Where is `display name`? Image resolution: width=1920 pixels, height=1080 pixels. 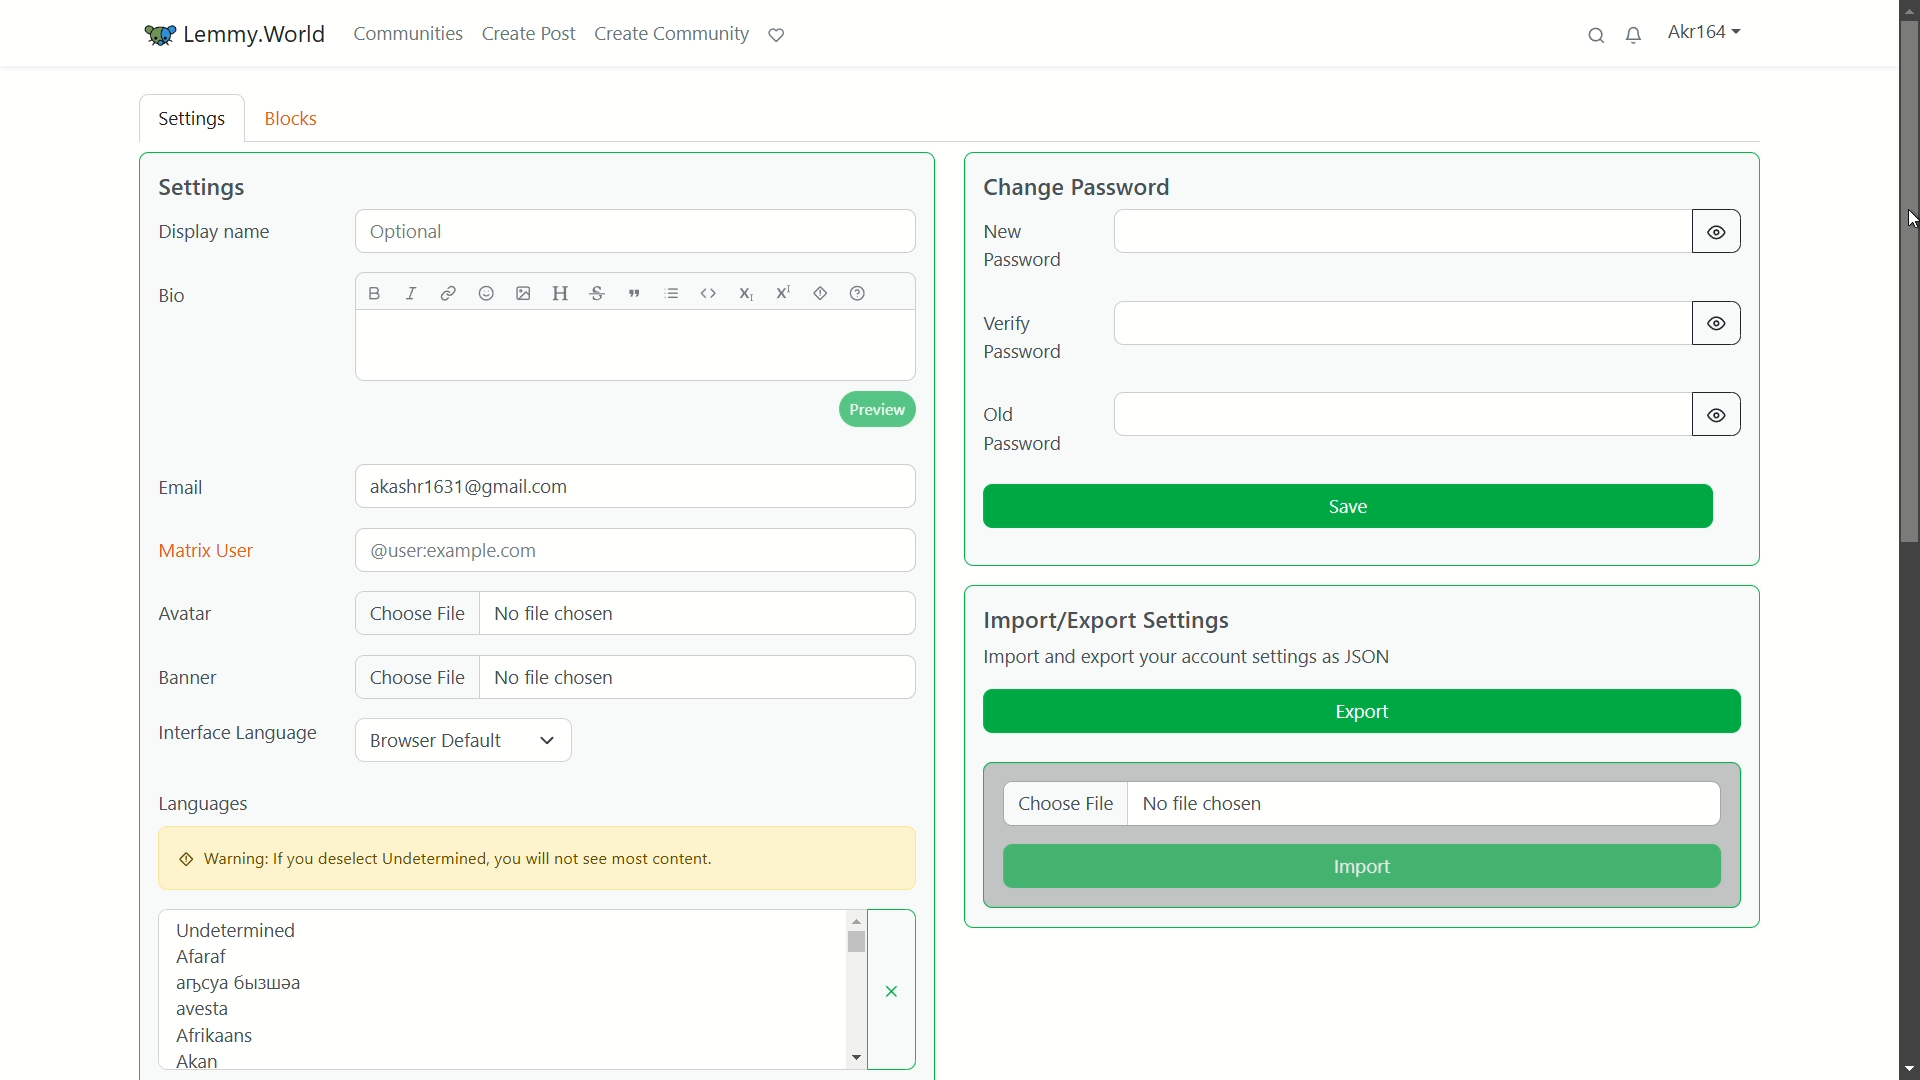 display name is located at coordinates (214, 234).